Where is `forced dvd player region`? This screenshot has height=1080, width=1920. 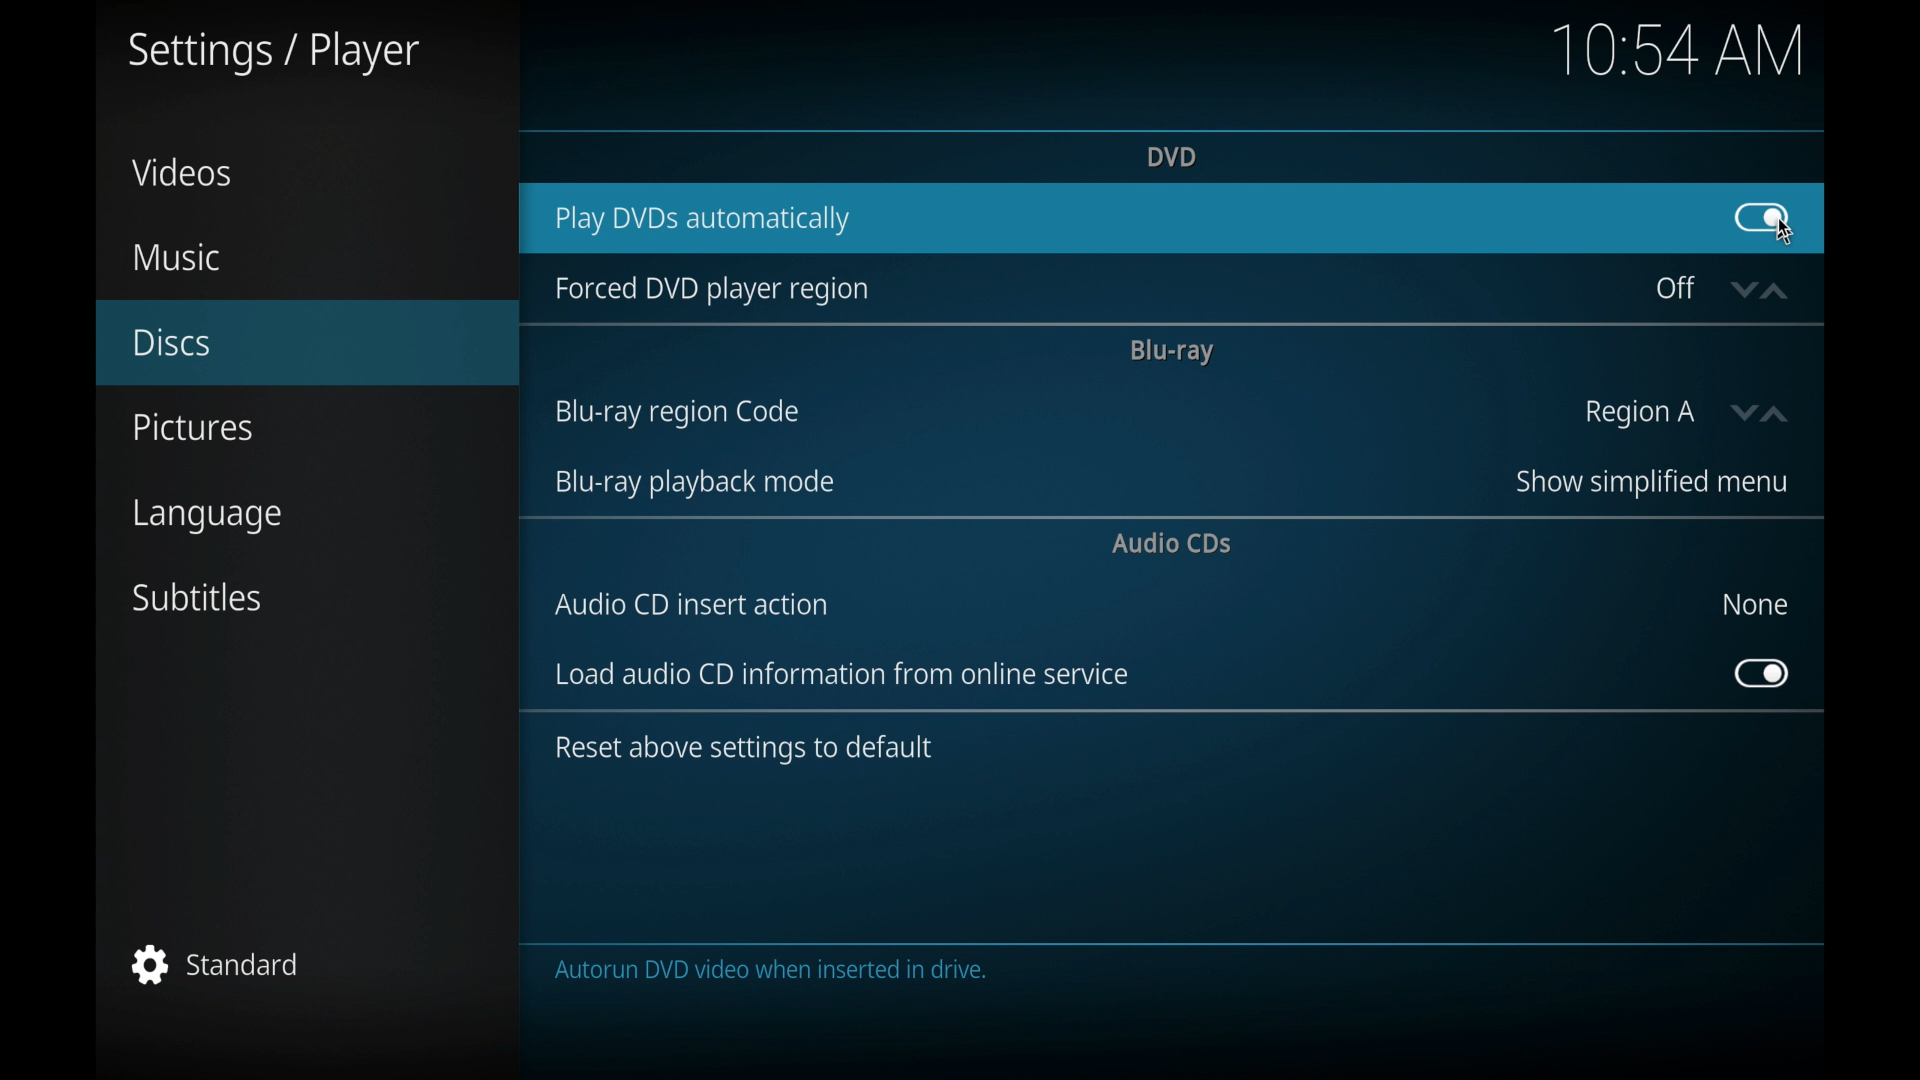 forced dvd player region is located at coordinates (710, 289).